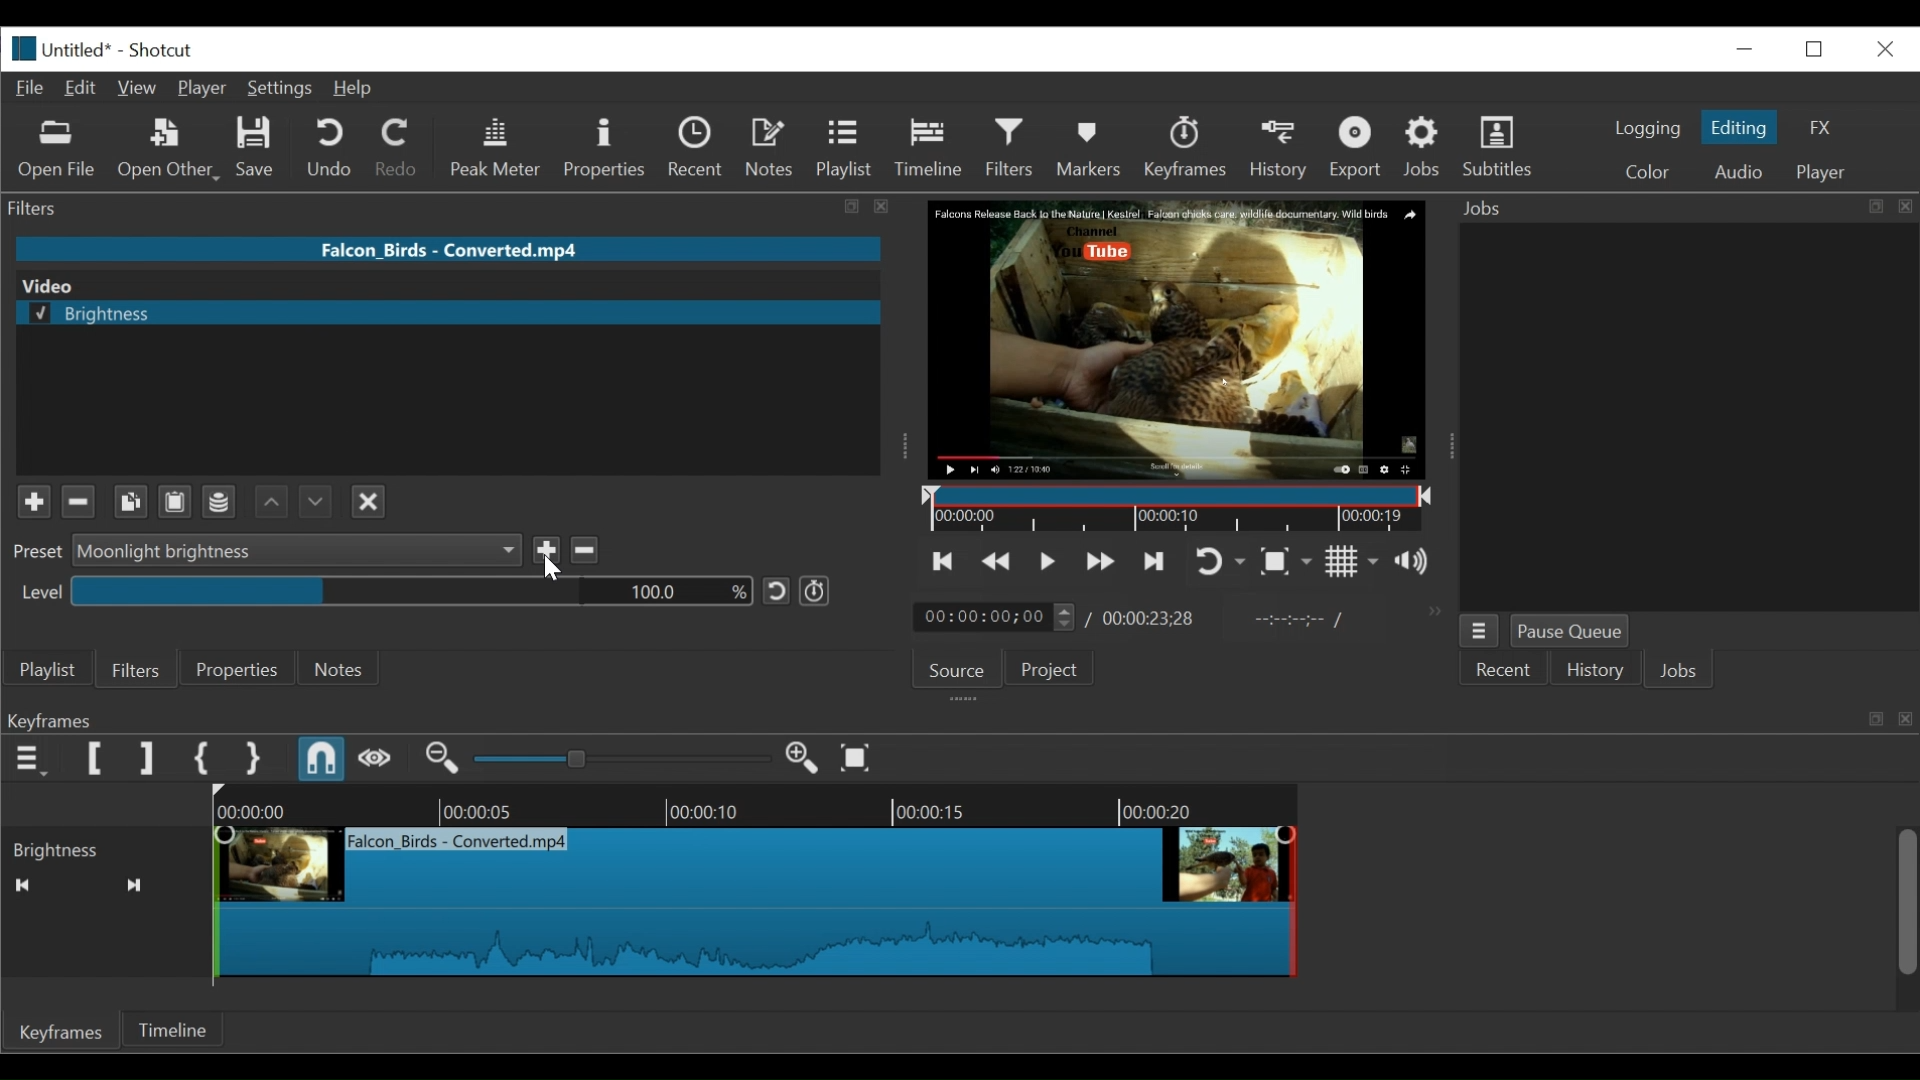 This screenshot has width=1920, height=1080. What do you see at coordinates (1481, 631) in the screenshot?
I see `Jobs Menu` at bounding box center [1481, 631].